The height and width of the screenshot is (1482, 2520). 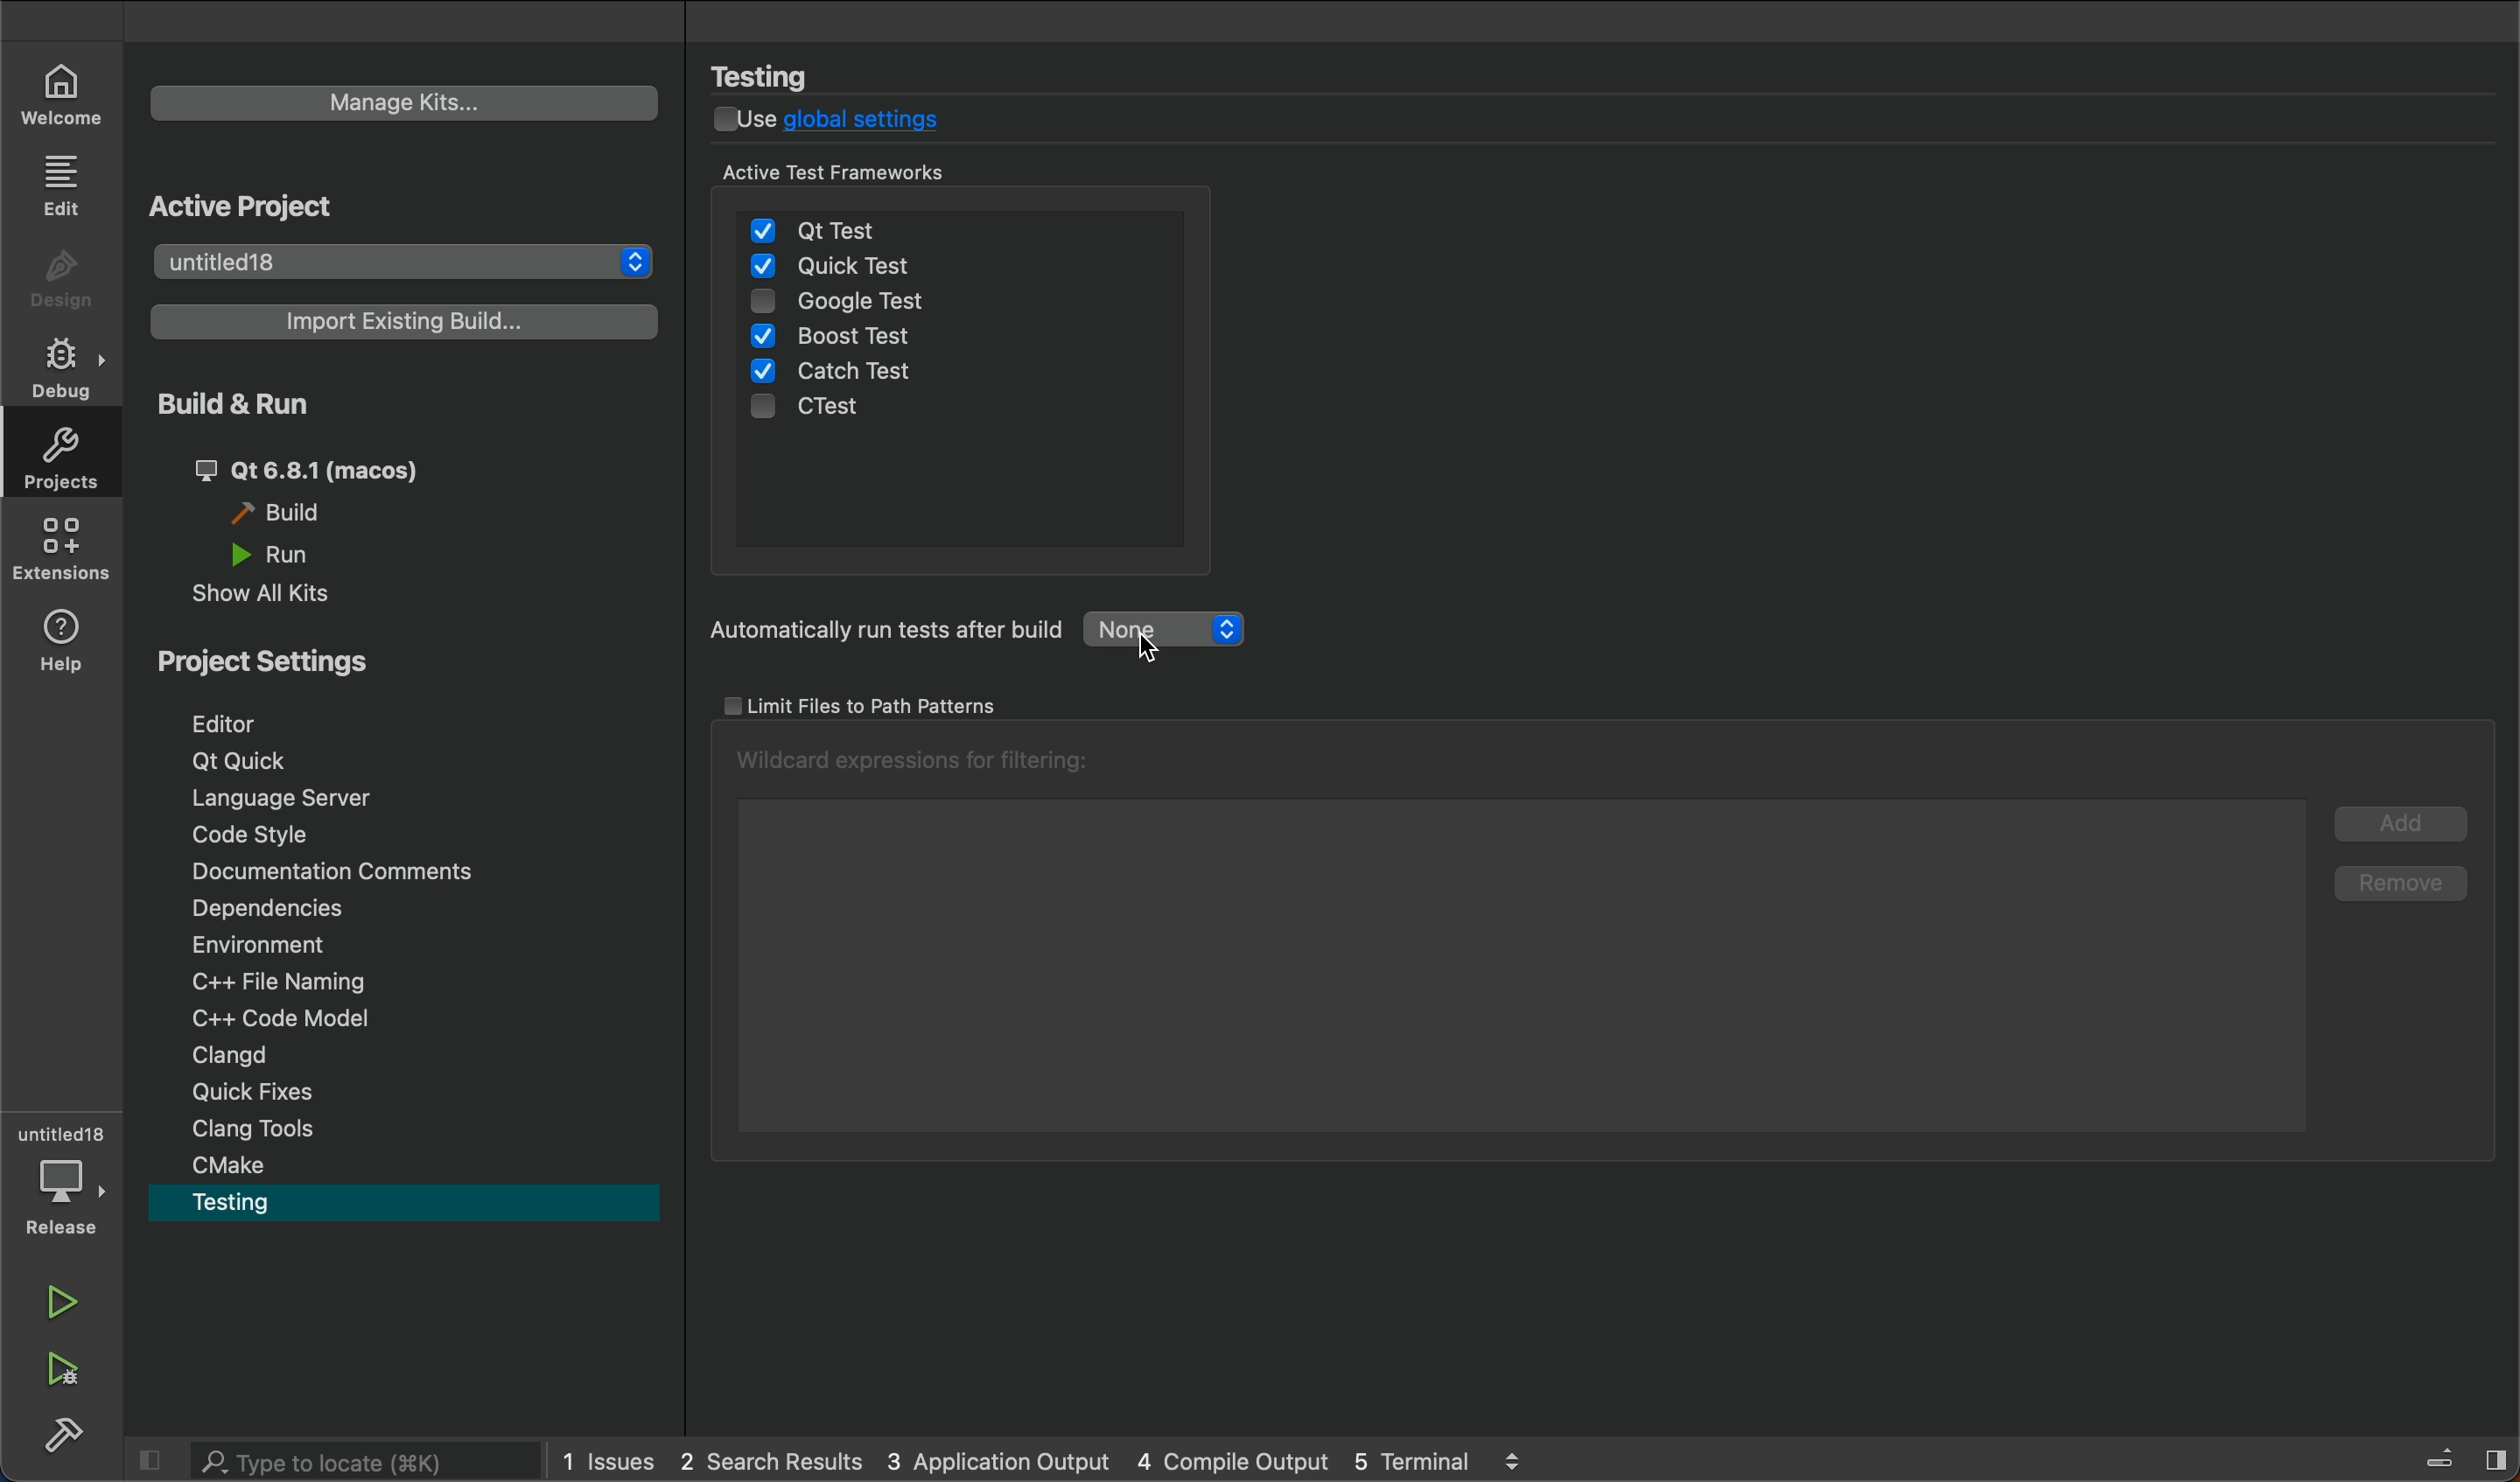 I want to click on active project, so click(x=293, y=206).